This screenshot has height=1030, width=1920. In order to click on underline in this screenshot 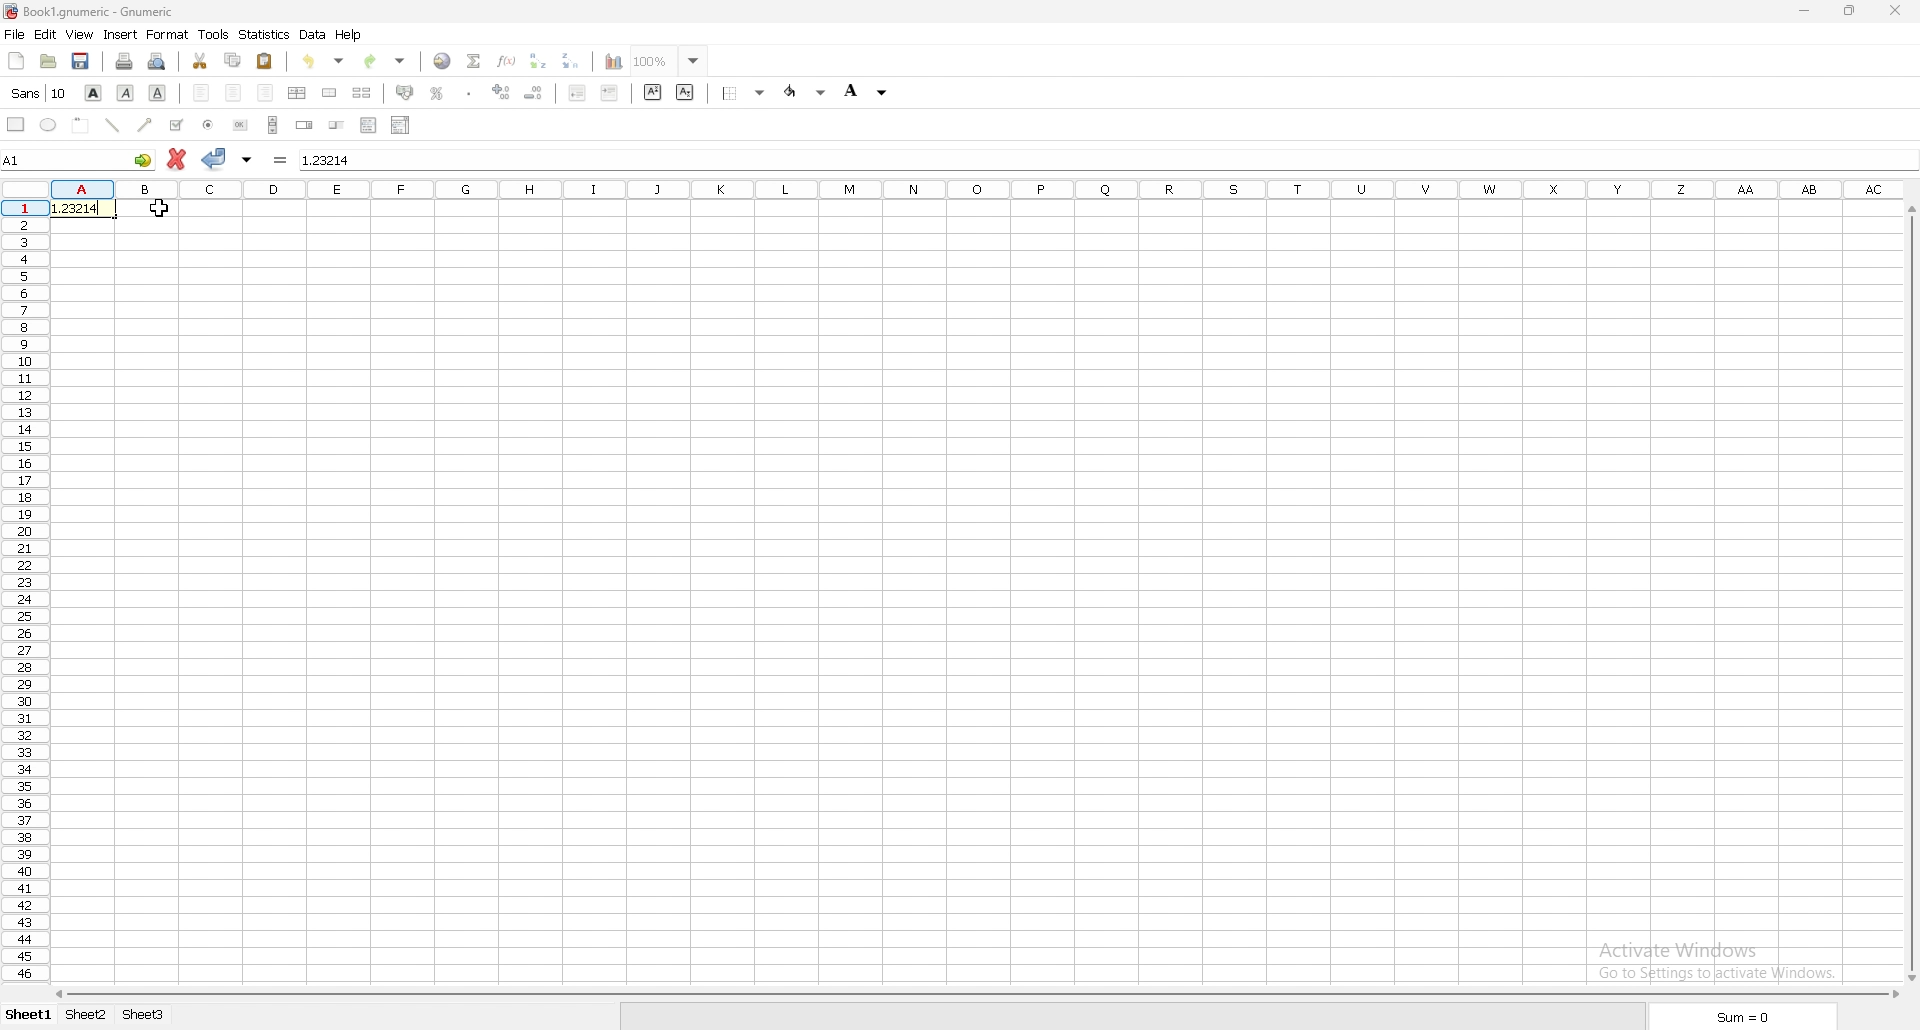, I will do `click(157, 92)`.